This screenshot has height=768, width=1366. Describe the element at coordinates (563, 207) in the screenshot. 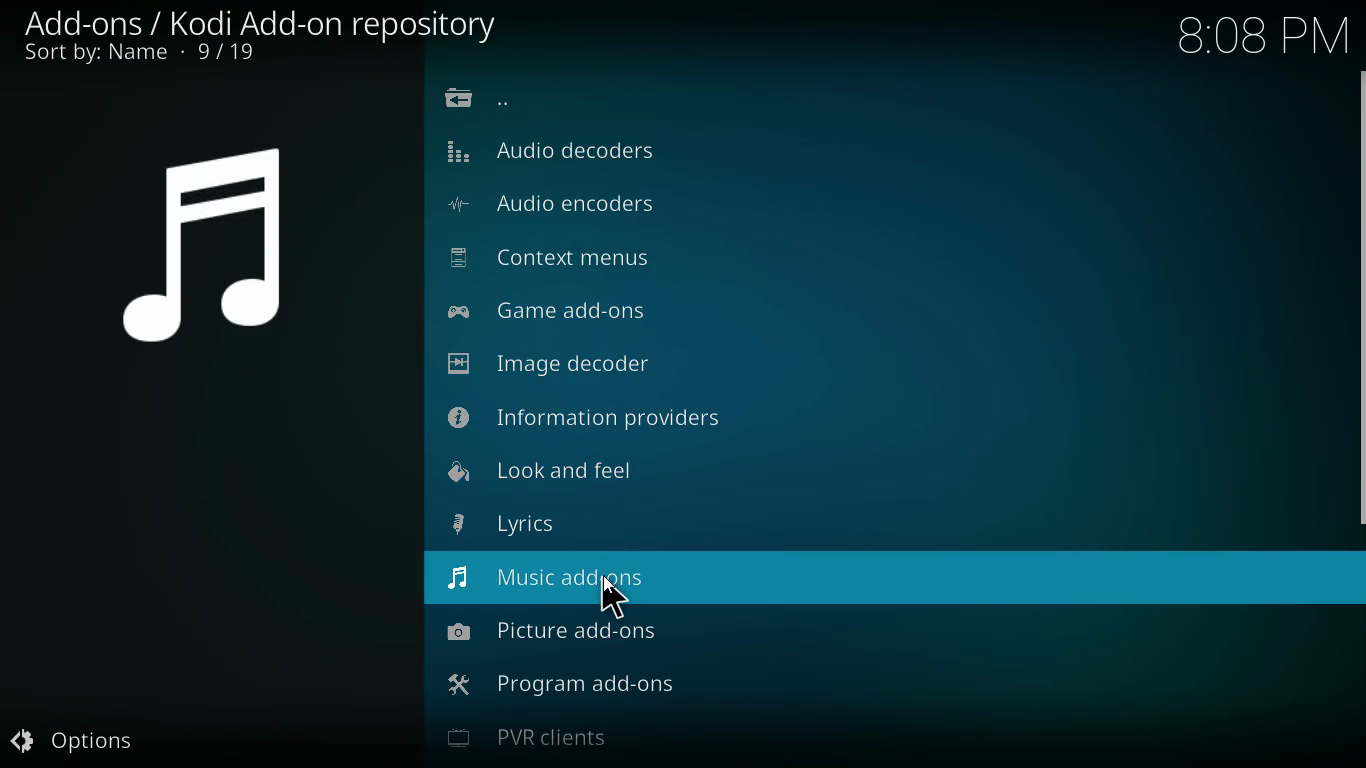

I see `Audio encoders` at that location.